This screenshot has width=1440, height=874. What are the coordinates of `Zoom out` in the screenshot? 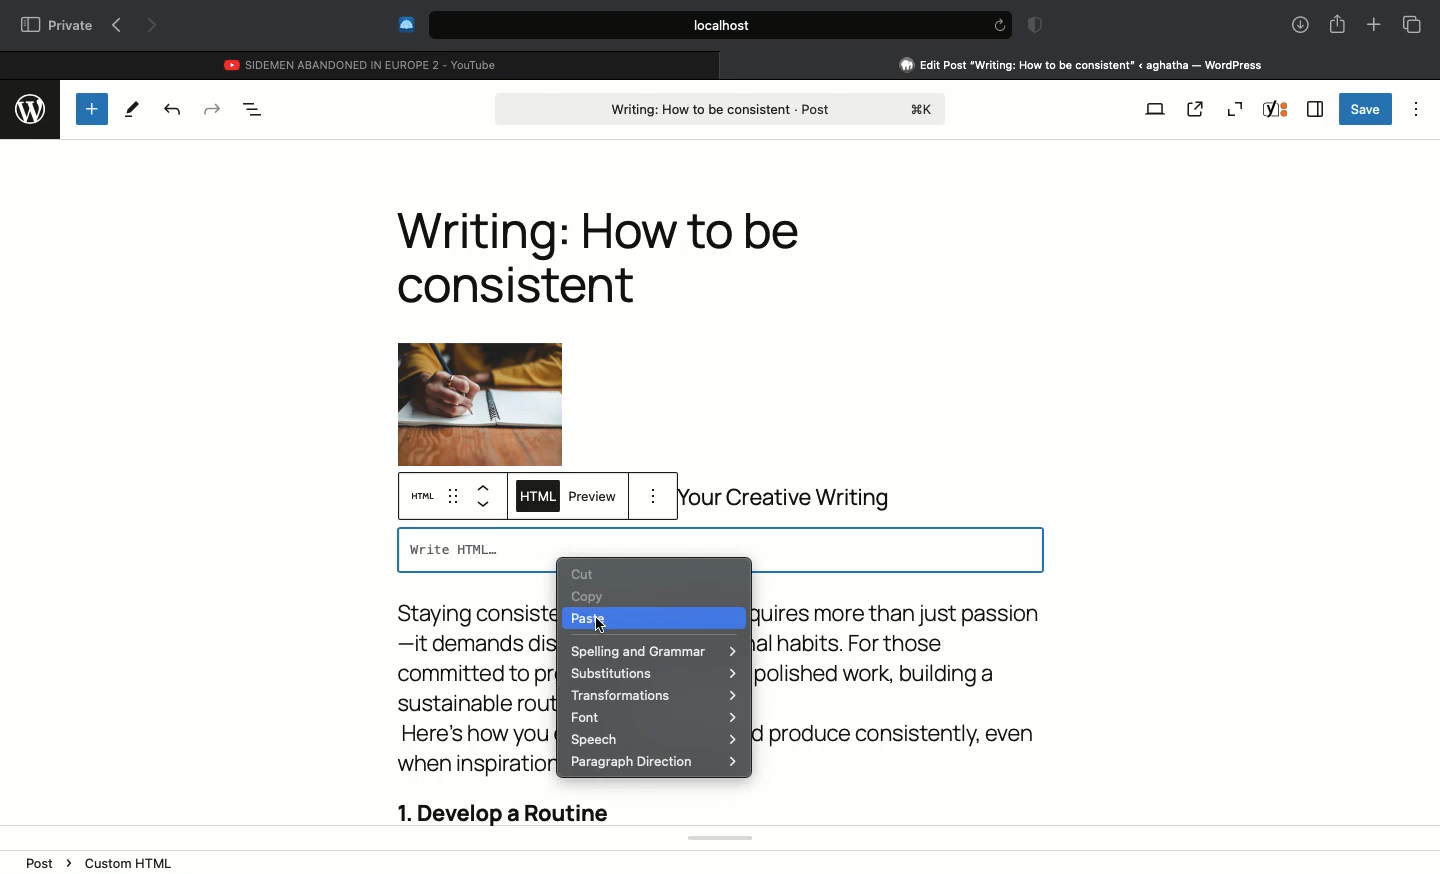 It's located at (1234, 109).